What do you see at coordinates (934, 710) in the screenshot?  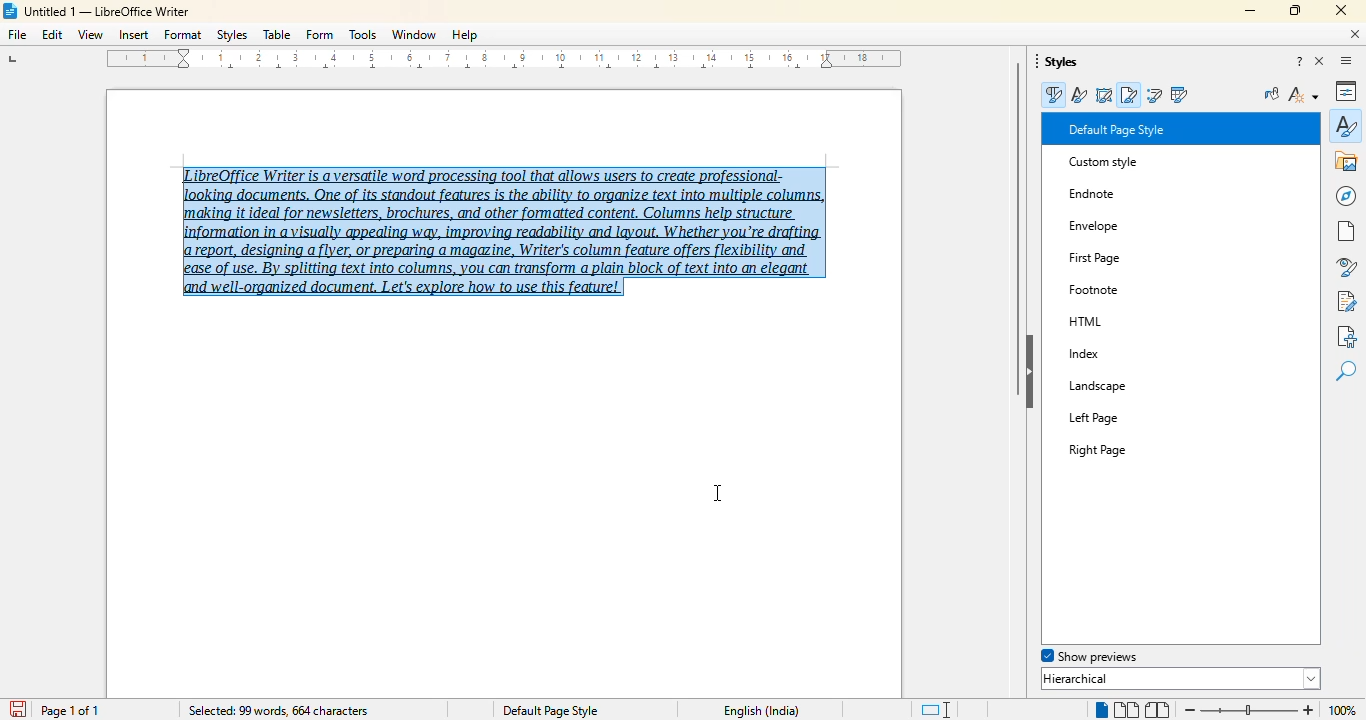 I see `standard selection` at bounding box center [934, 710].